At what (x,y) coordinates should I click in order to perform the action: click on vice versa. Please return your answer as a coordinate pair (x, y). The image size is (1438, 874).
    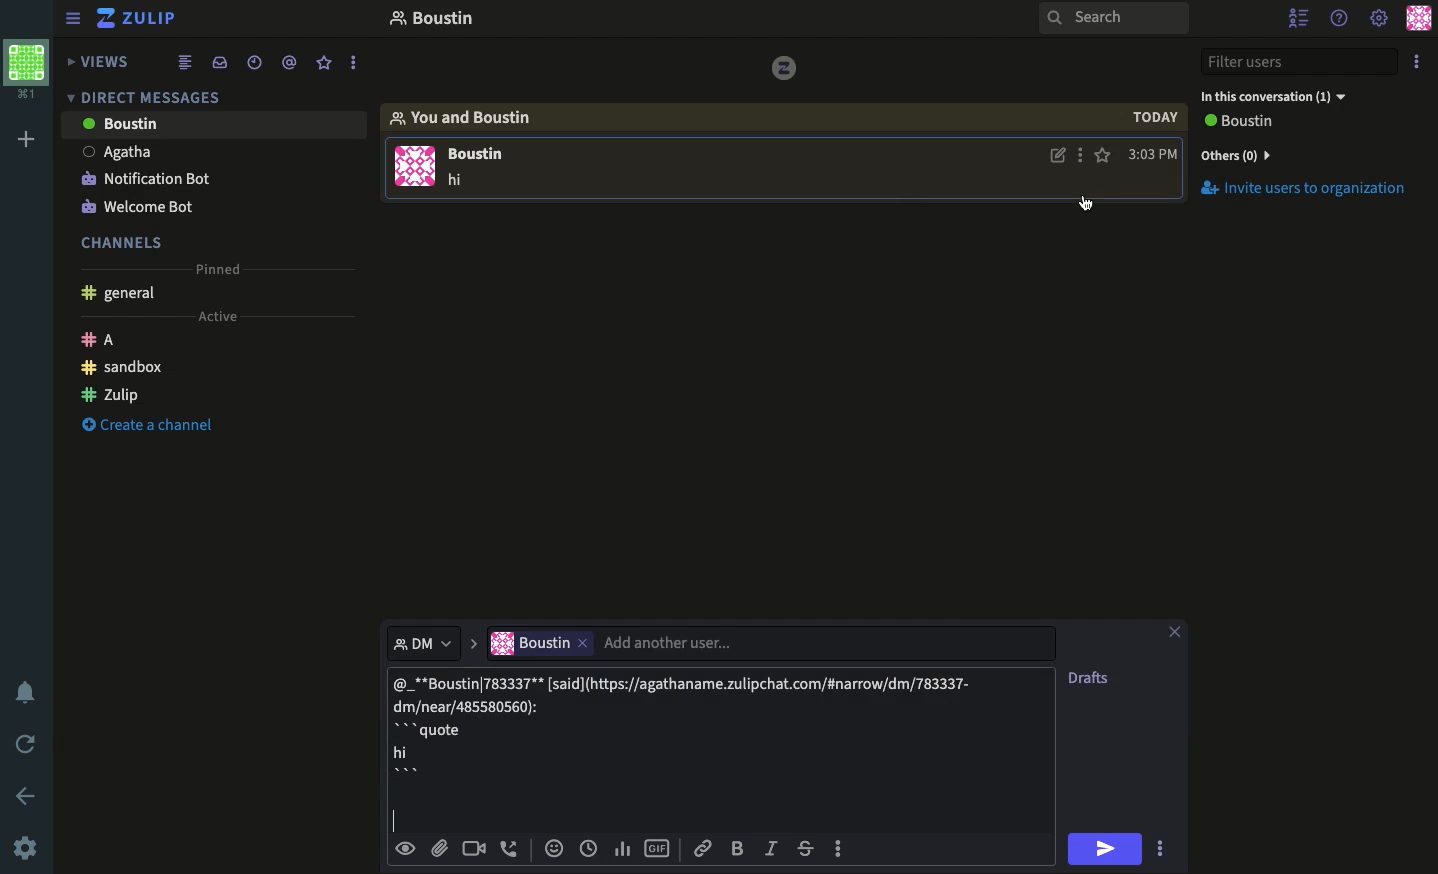
    Looking at the image, I should click on (783, 66).